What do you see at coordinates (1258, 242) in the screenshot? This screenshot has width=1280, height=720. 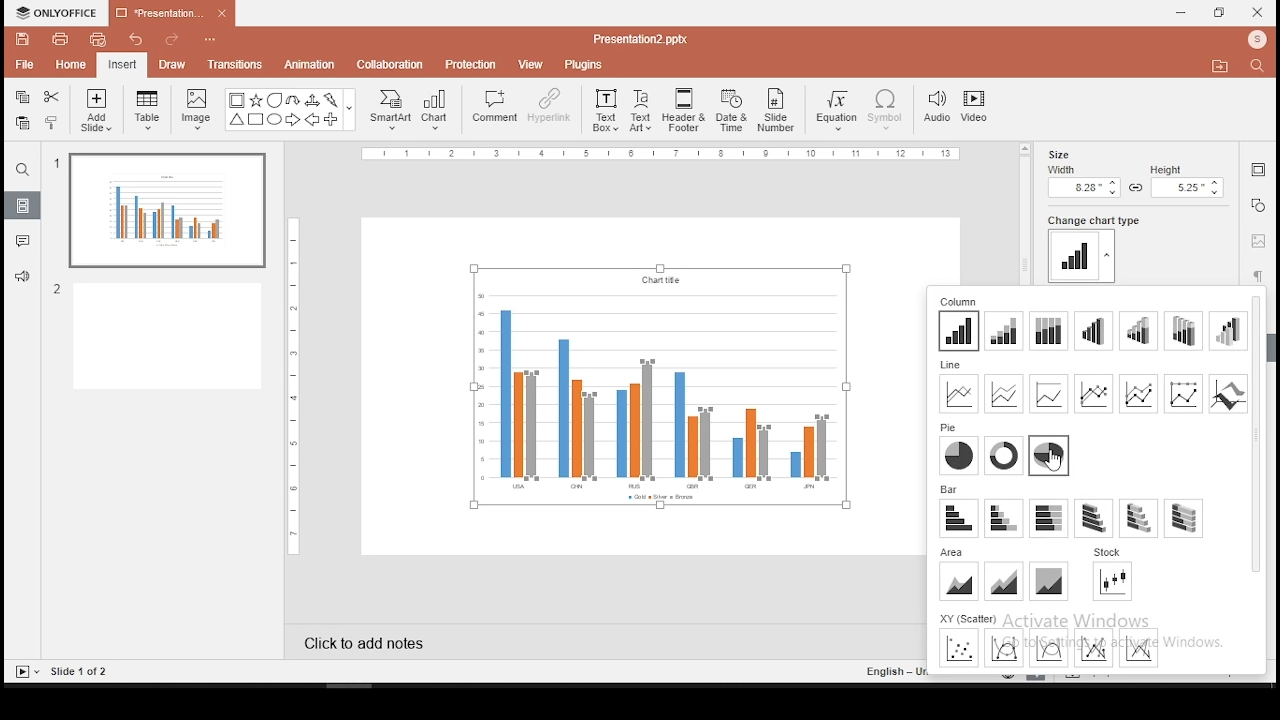 I see `image settings` at bounding box center [1258, 242].